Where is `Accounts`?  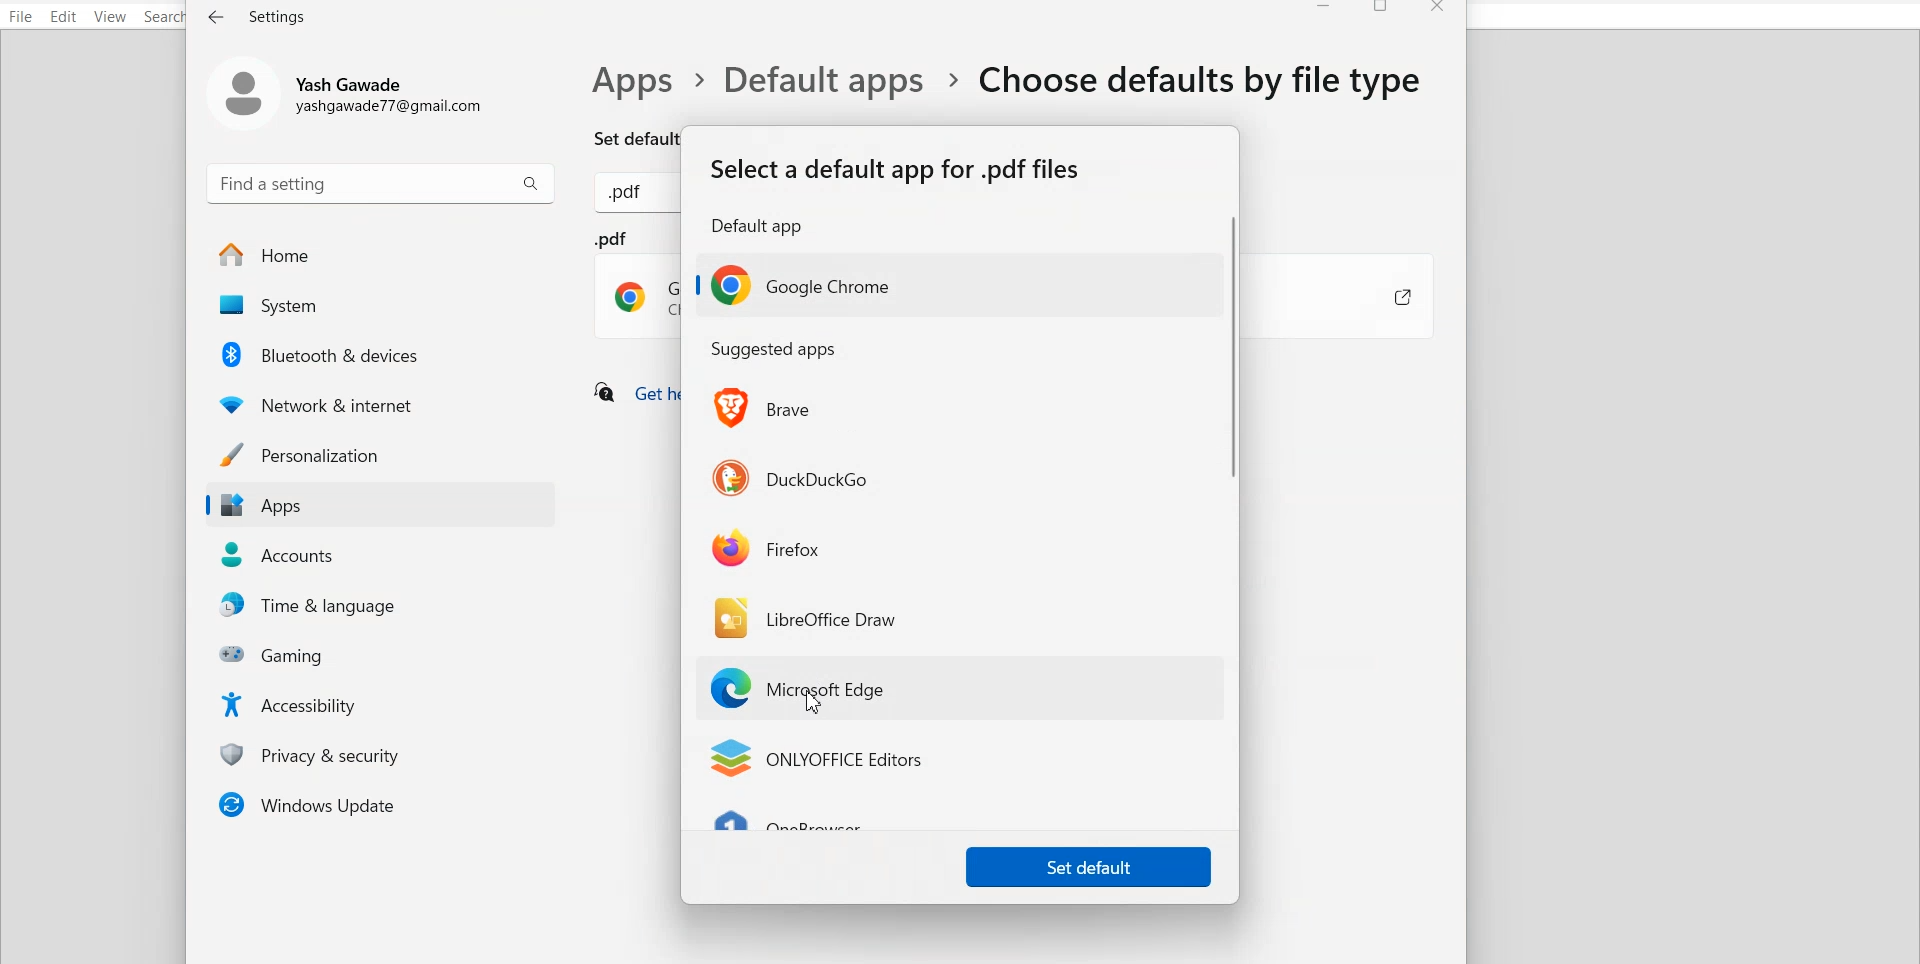
Accounts is located at coordinates (382, 555).